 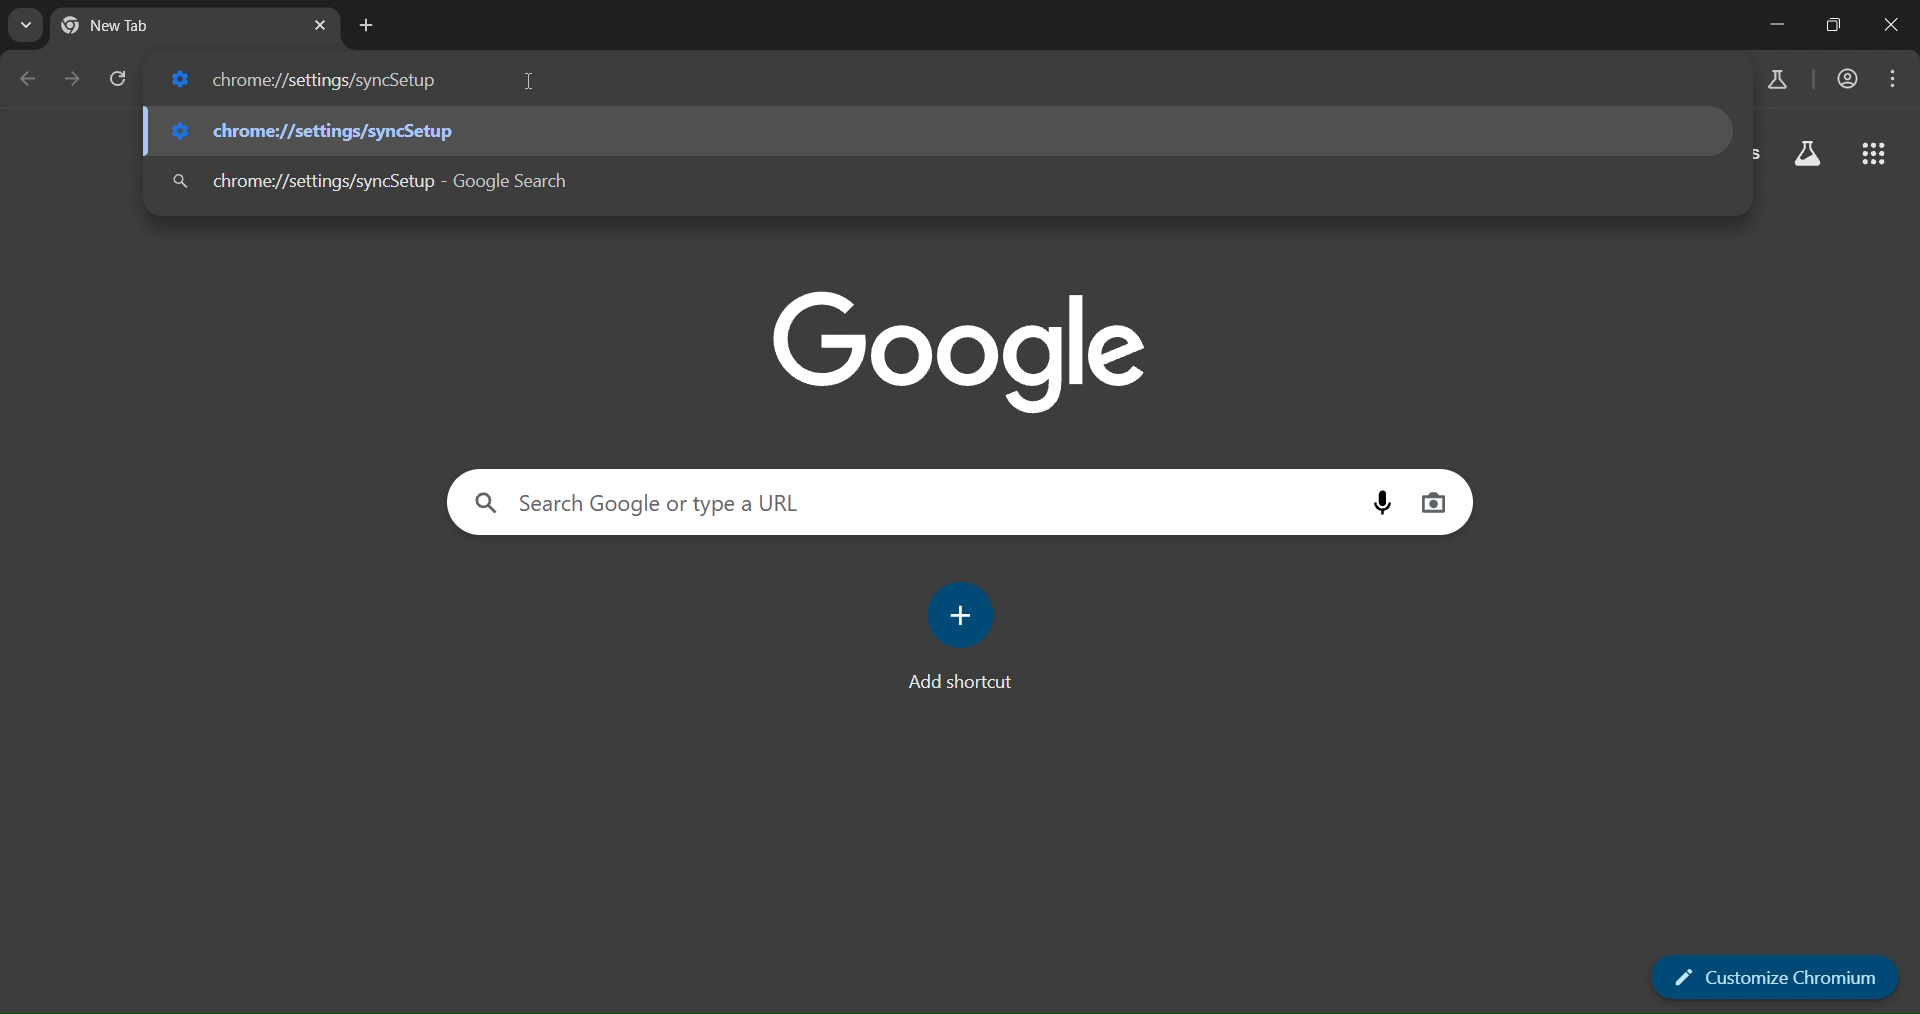 I want to click on image search, so click(x=1436, y=505).